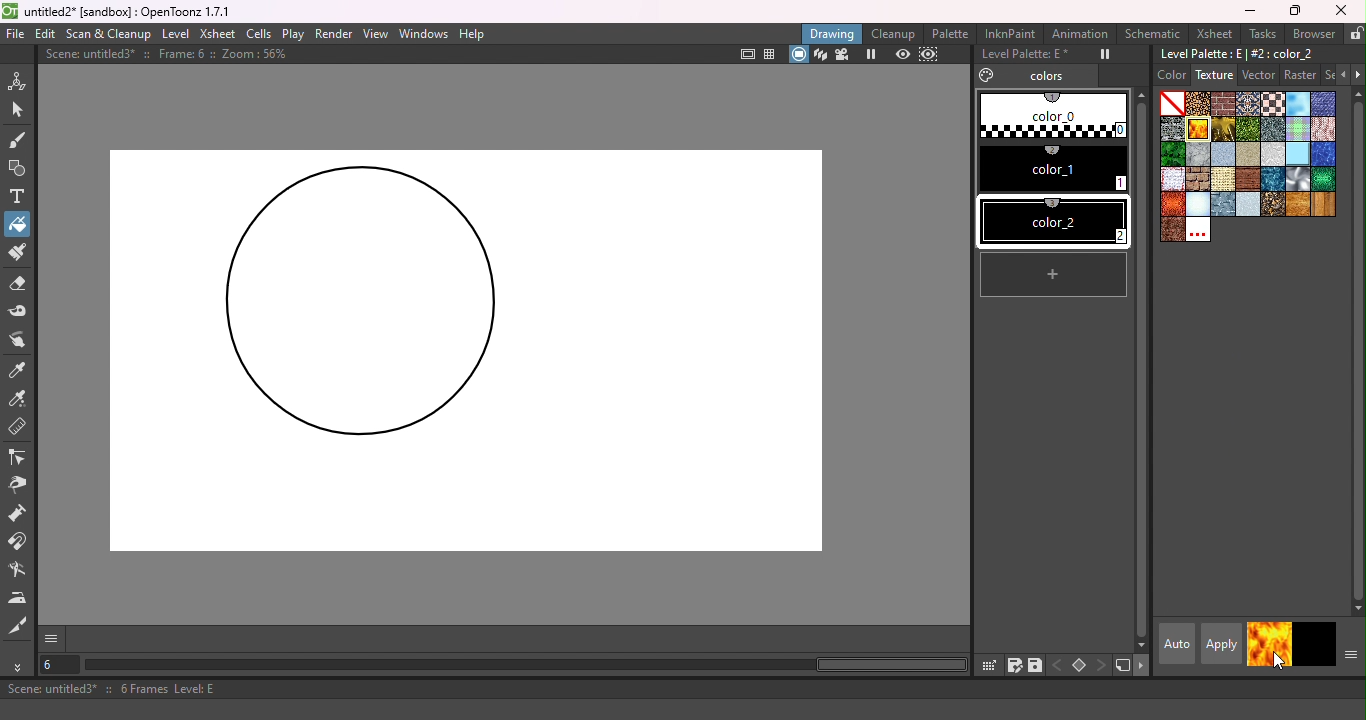 The height and width of the screenshot is (720, 1366). I want to click on Control point editor tool, so click(18, 456).